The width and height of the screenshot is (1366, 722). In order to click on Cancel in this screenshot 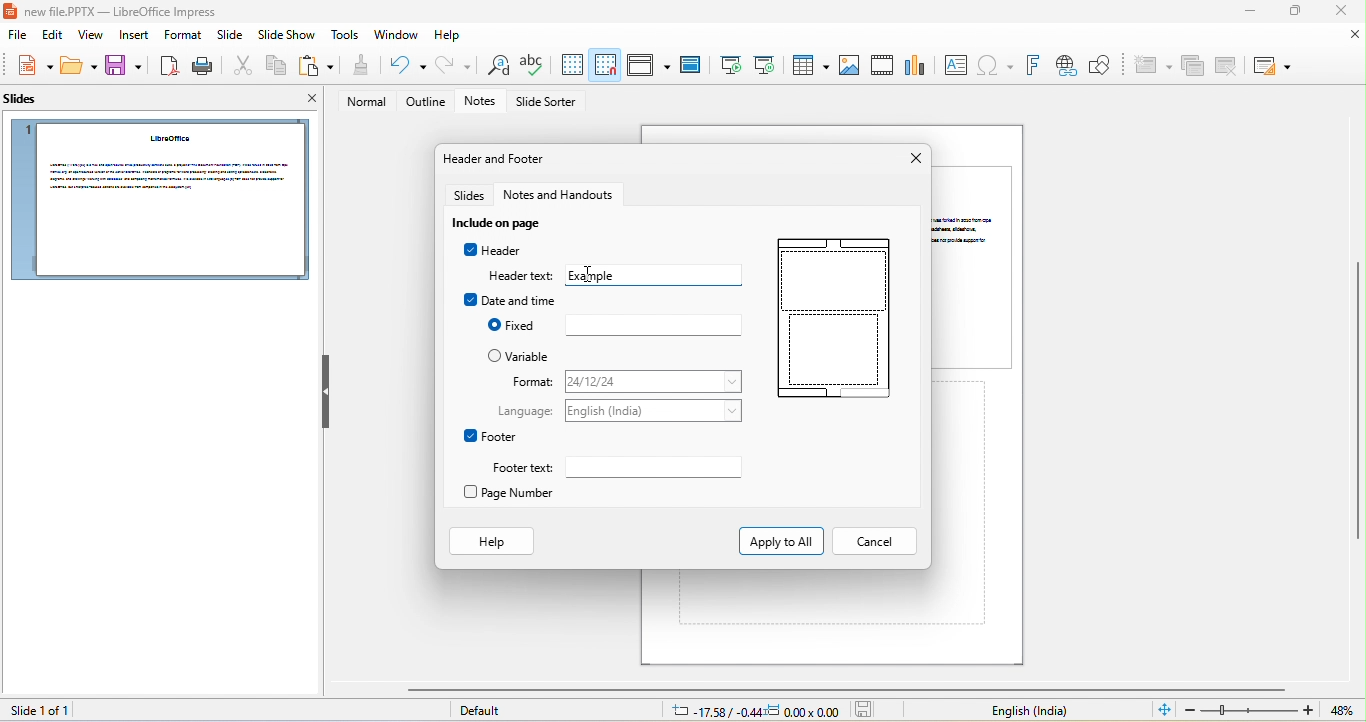, I will do `click(873, 542)`.